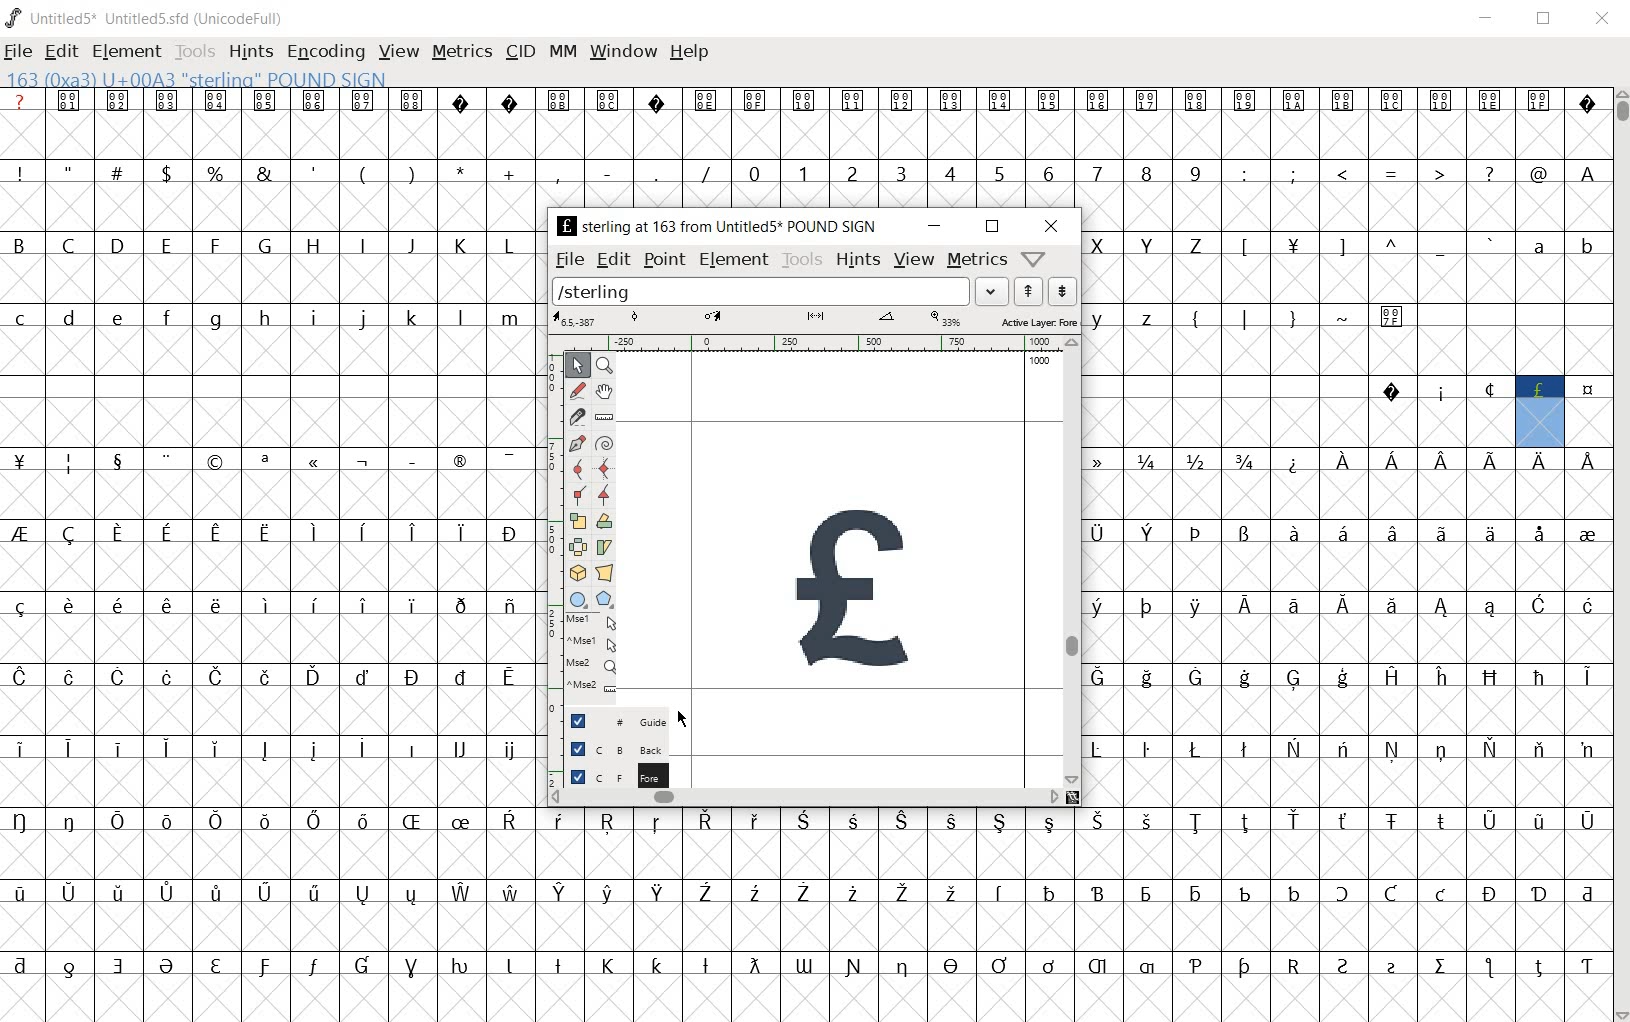  I want to click on Symbol, so click(1194, 677).